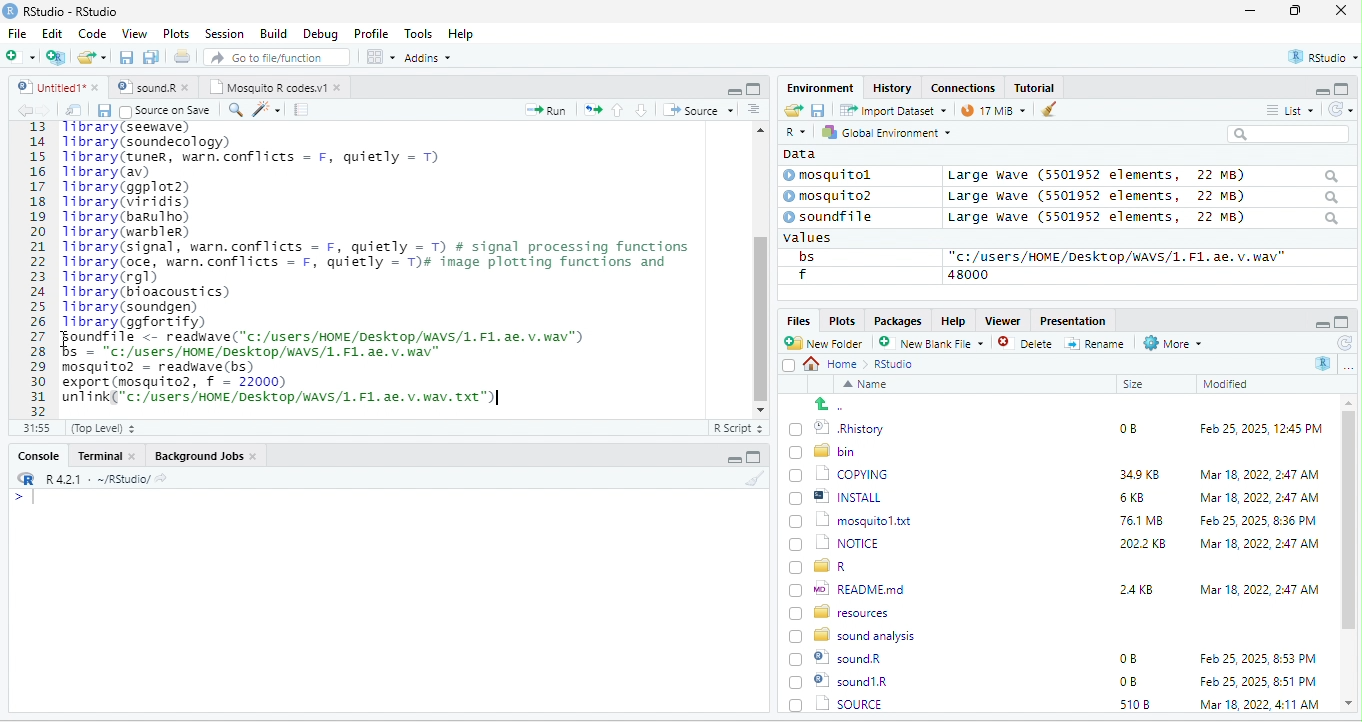 The image size is (1362, 722). Describe the element at coordinates (64, 10) in the screenshot. I see `RStudio` at that location.